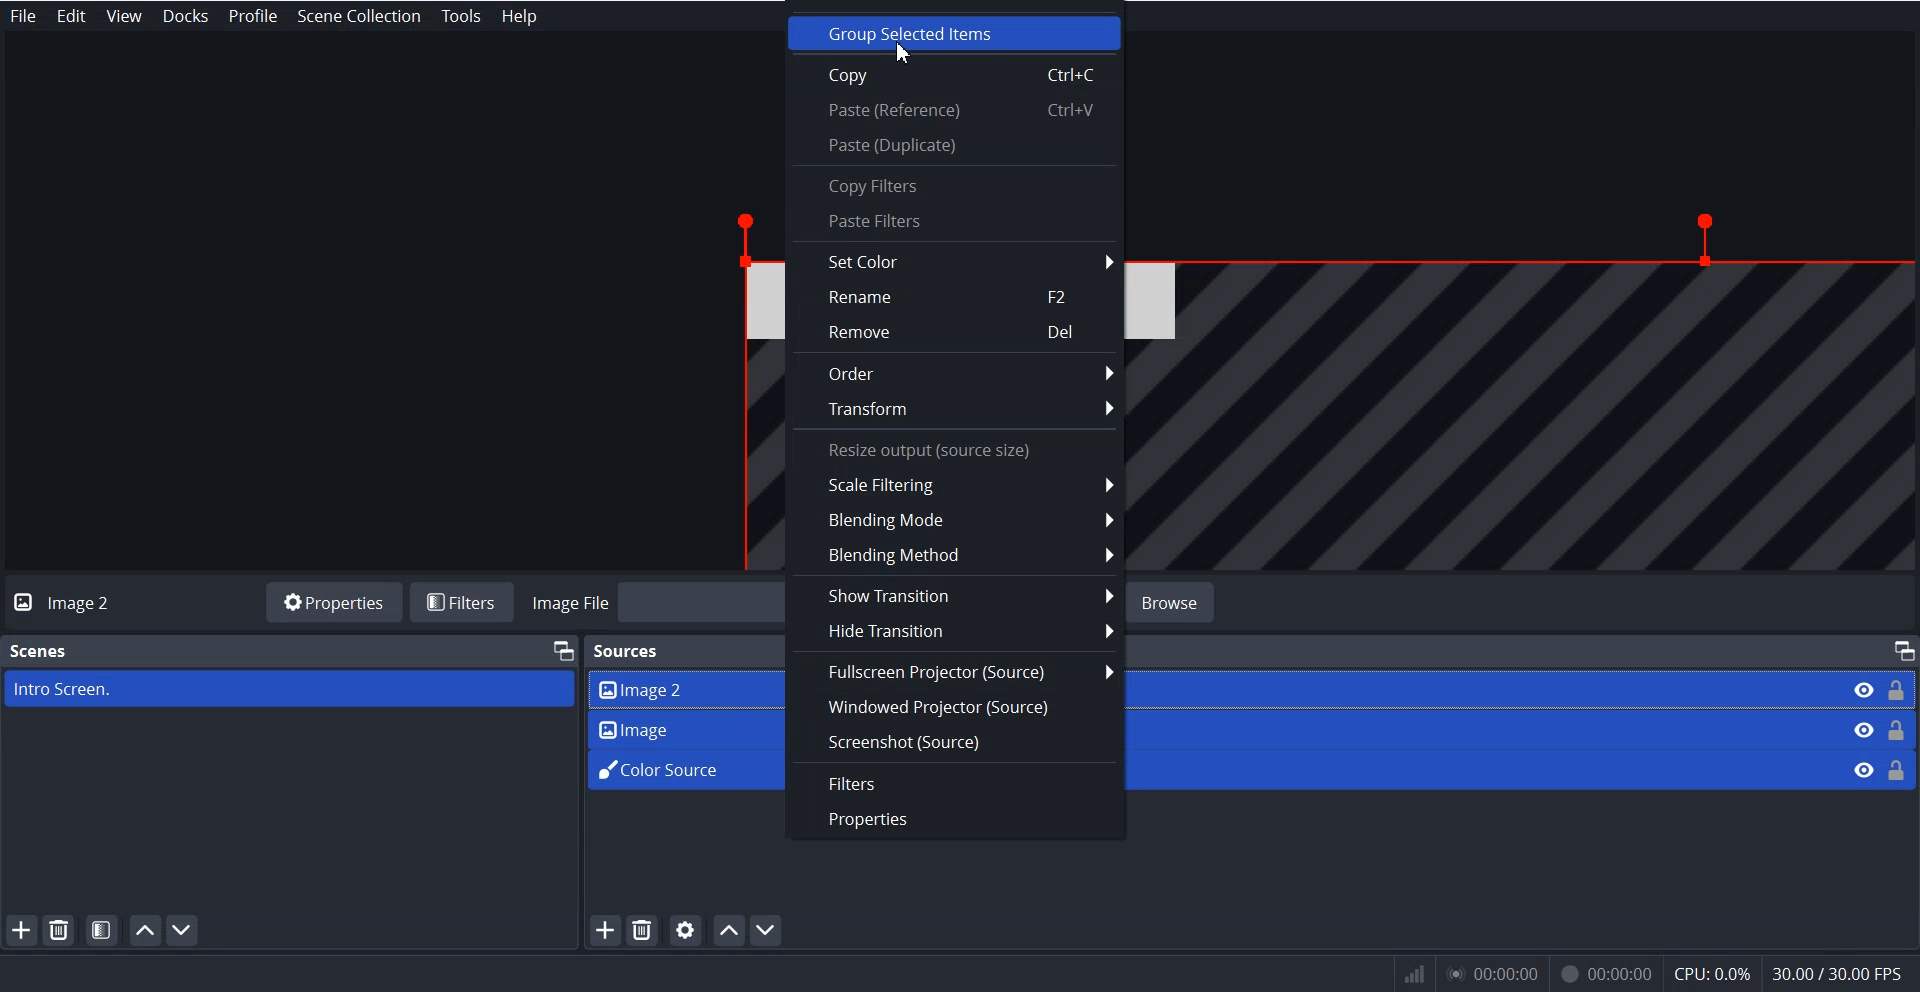  I want to click on Del, so click(1053, 334).